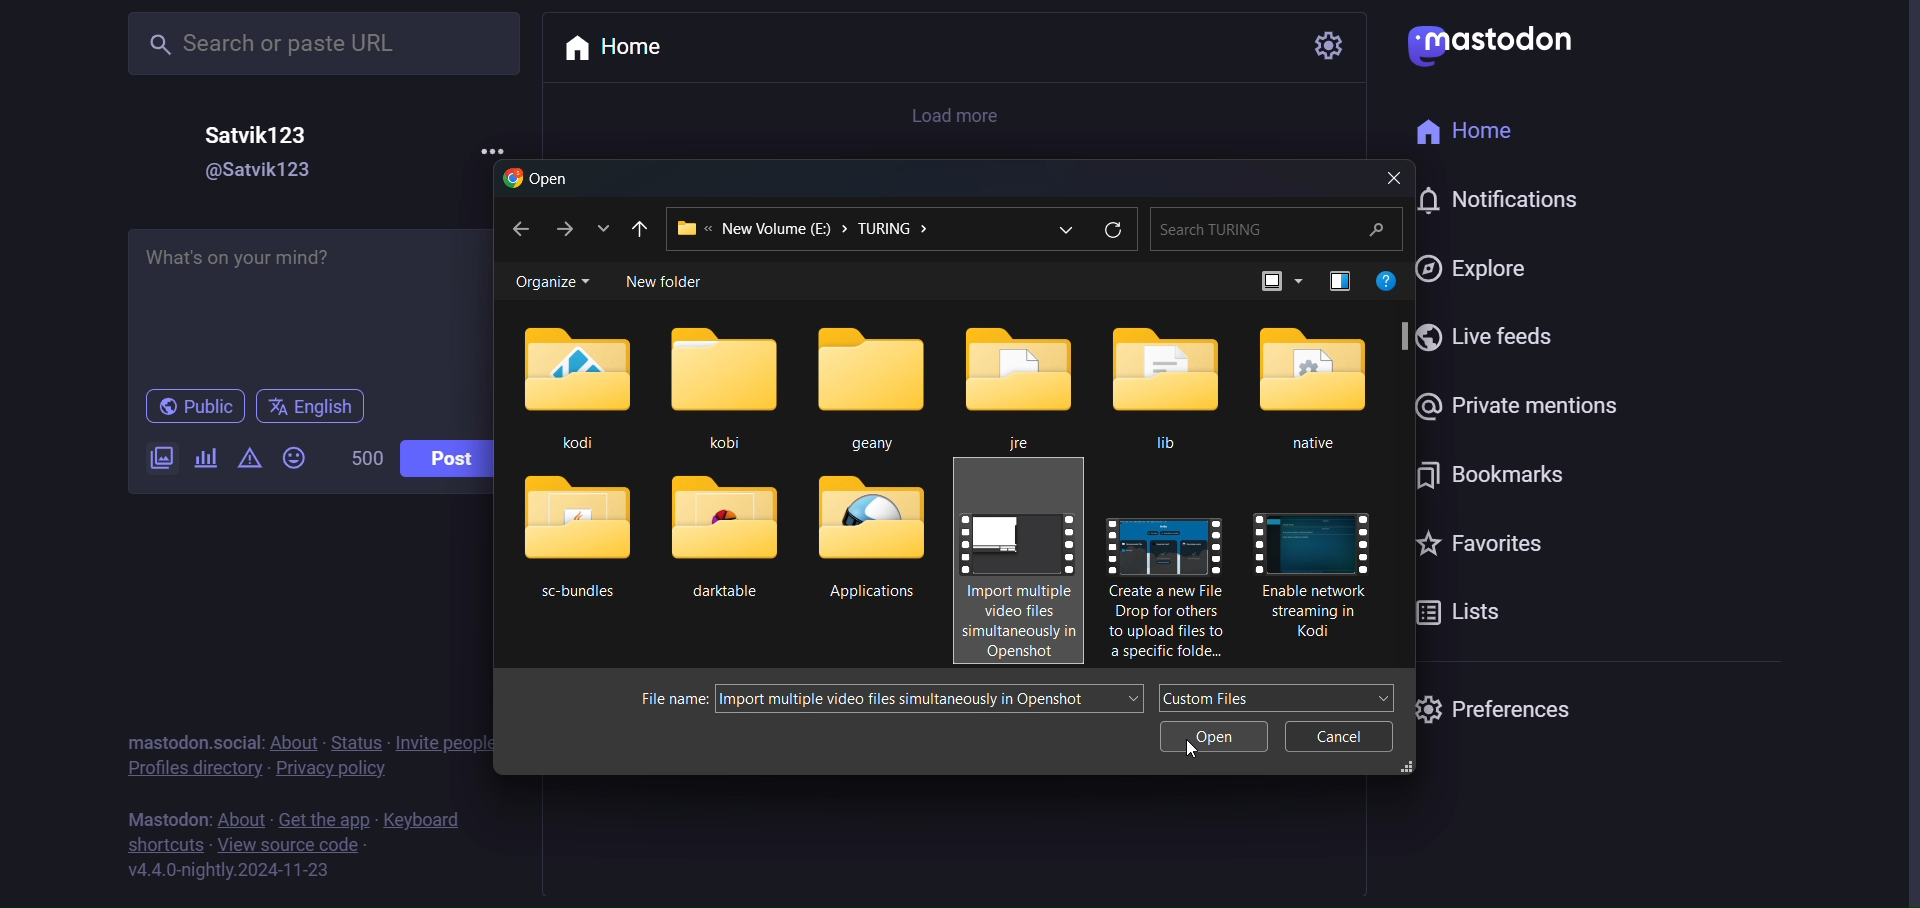  I want to click on explore, so click(1477, 269).